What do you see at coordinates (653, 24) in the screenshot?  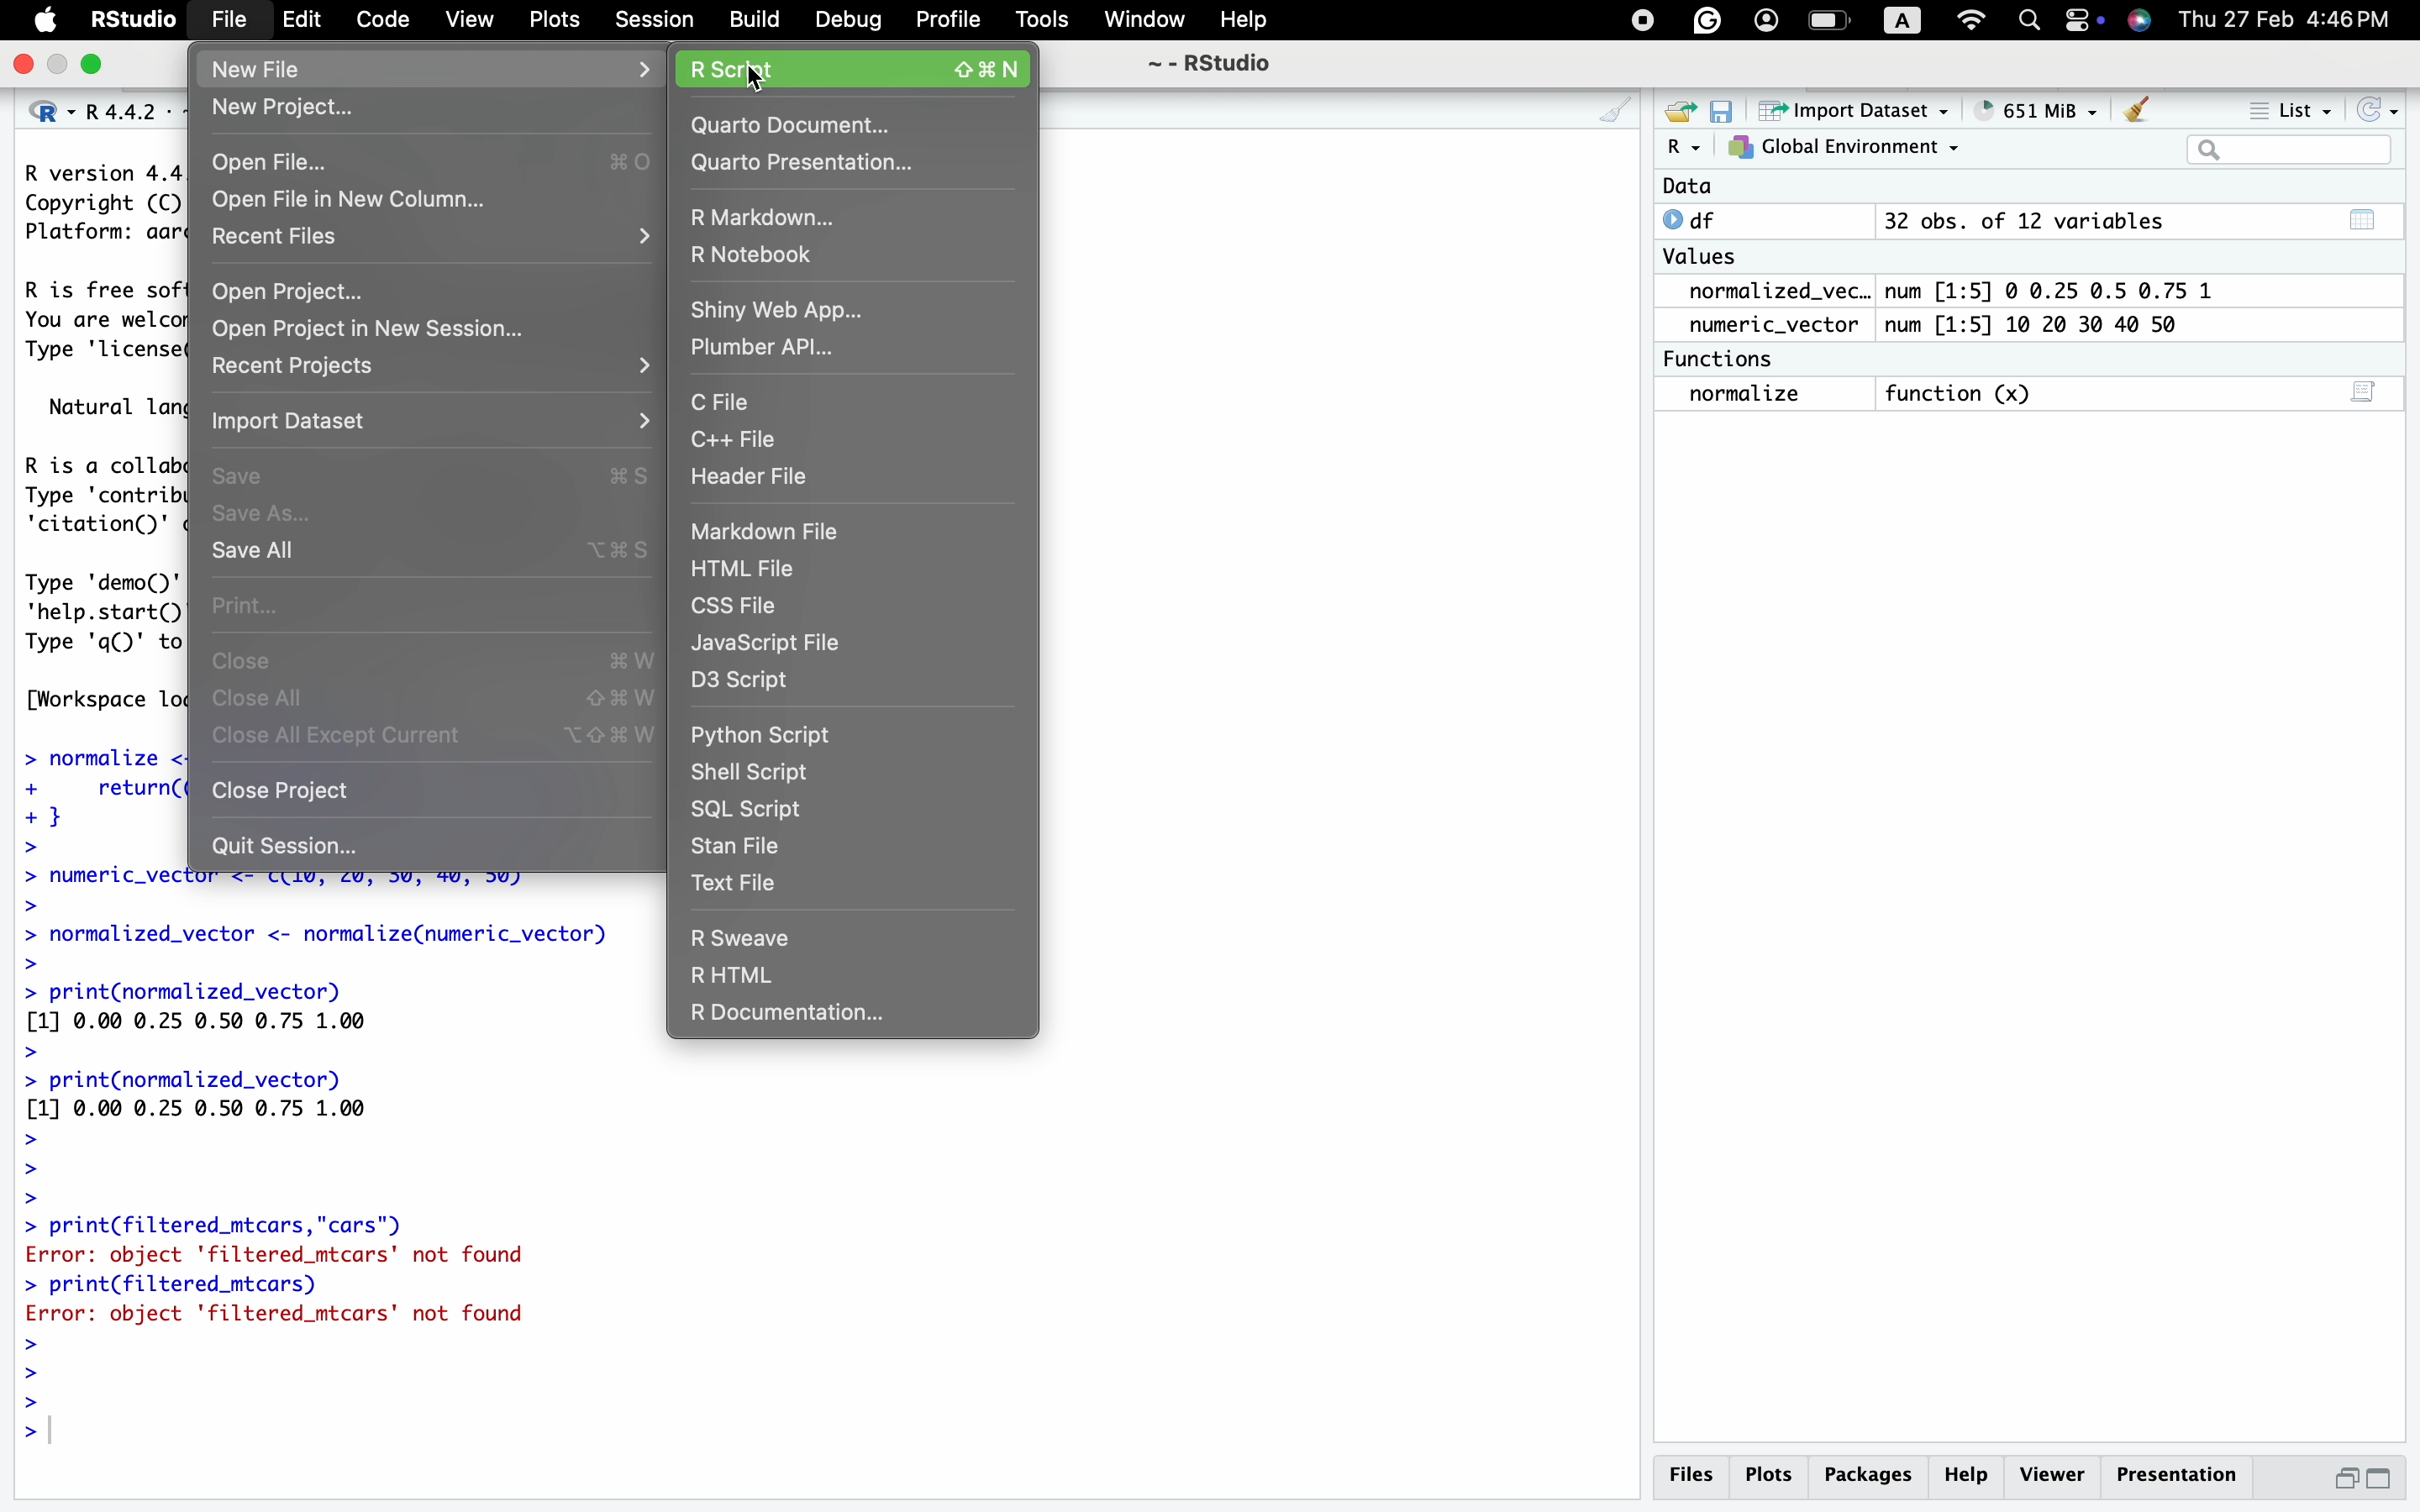 I see `Session` at bounding box center [653, 24].